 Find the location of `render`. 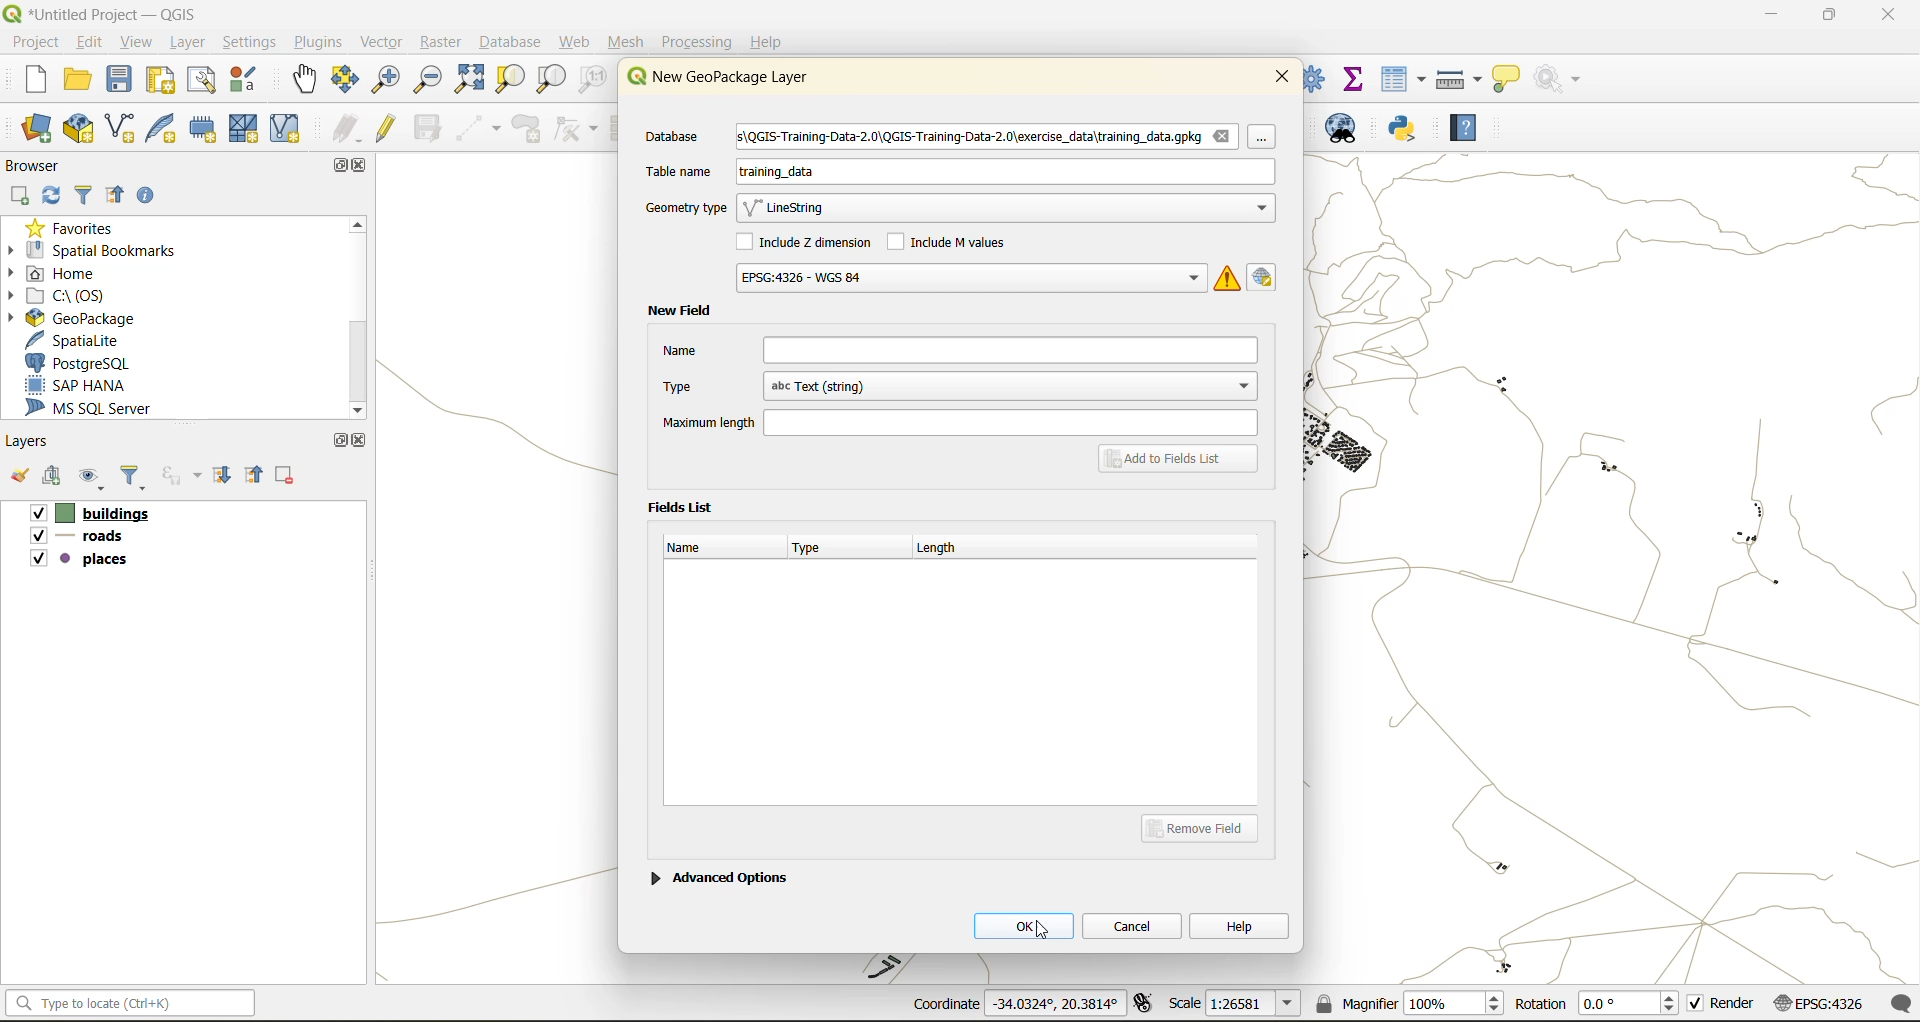

render is located at coordinates (1723, 1007).